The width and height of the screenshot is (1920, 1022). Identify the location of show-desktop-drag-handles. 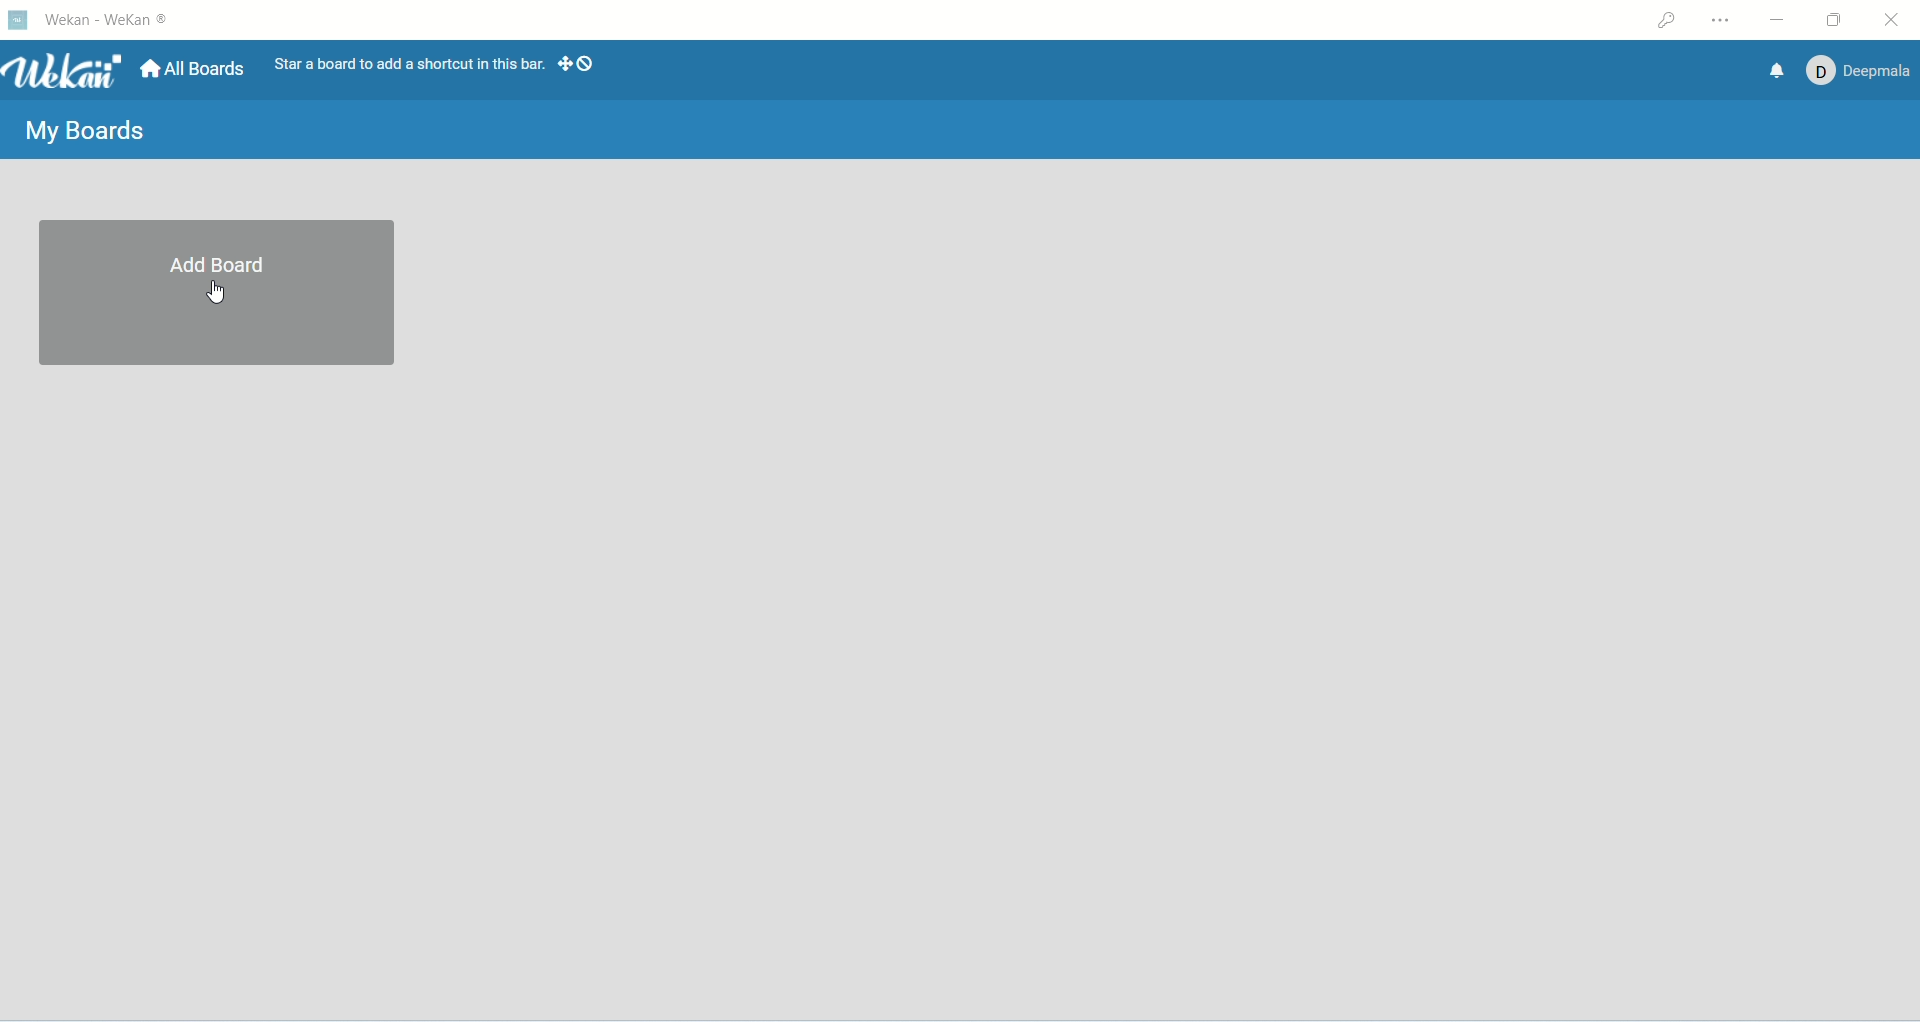
(588, 64).